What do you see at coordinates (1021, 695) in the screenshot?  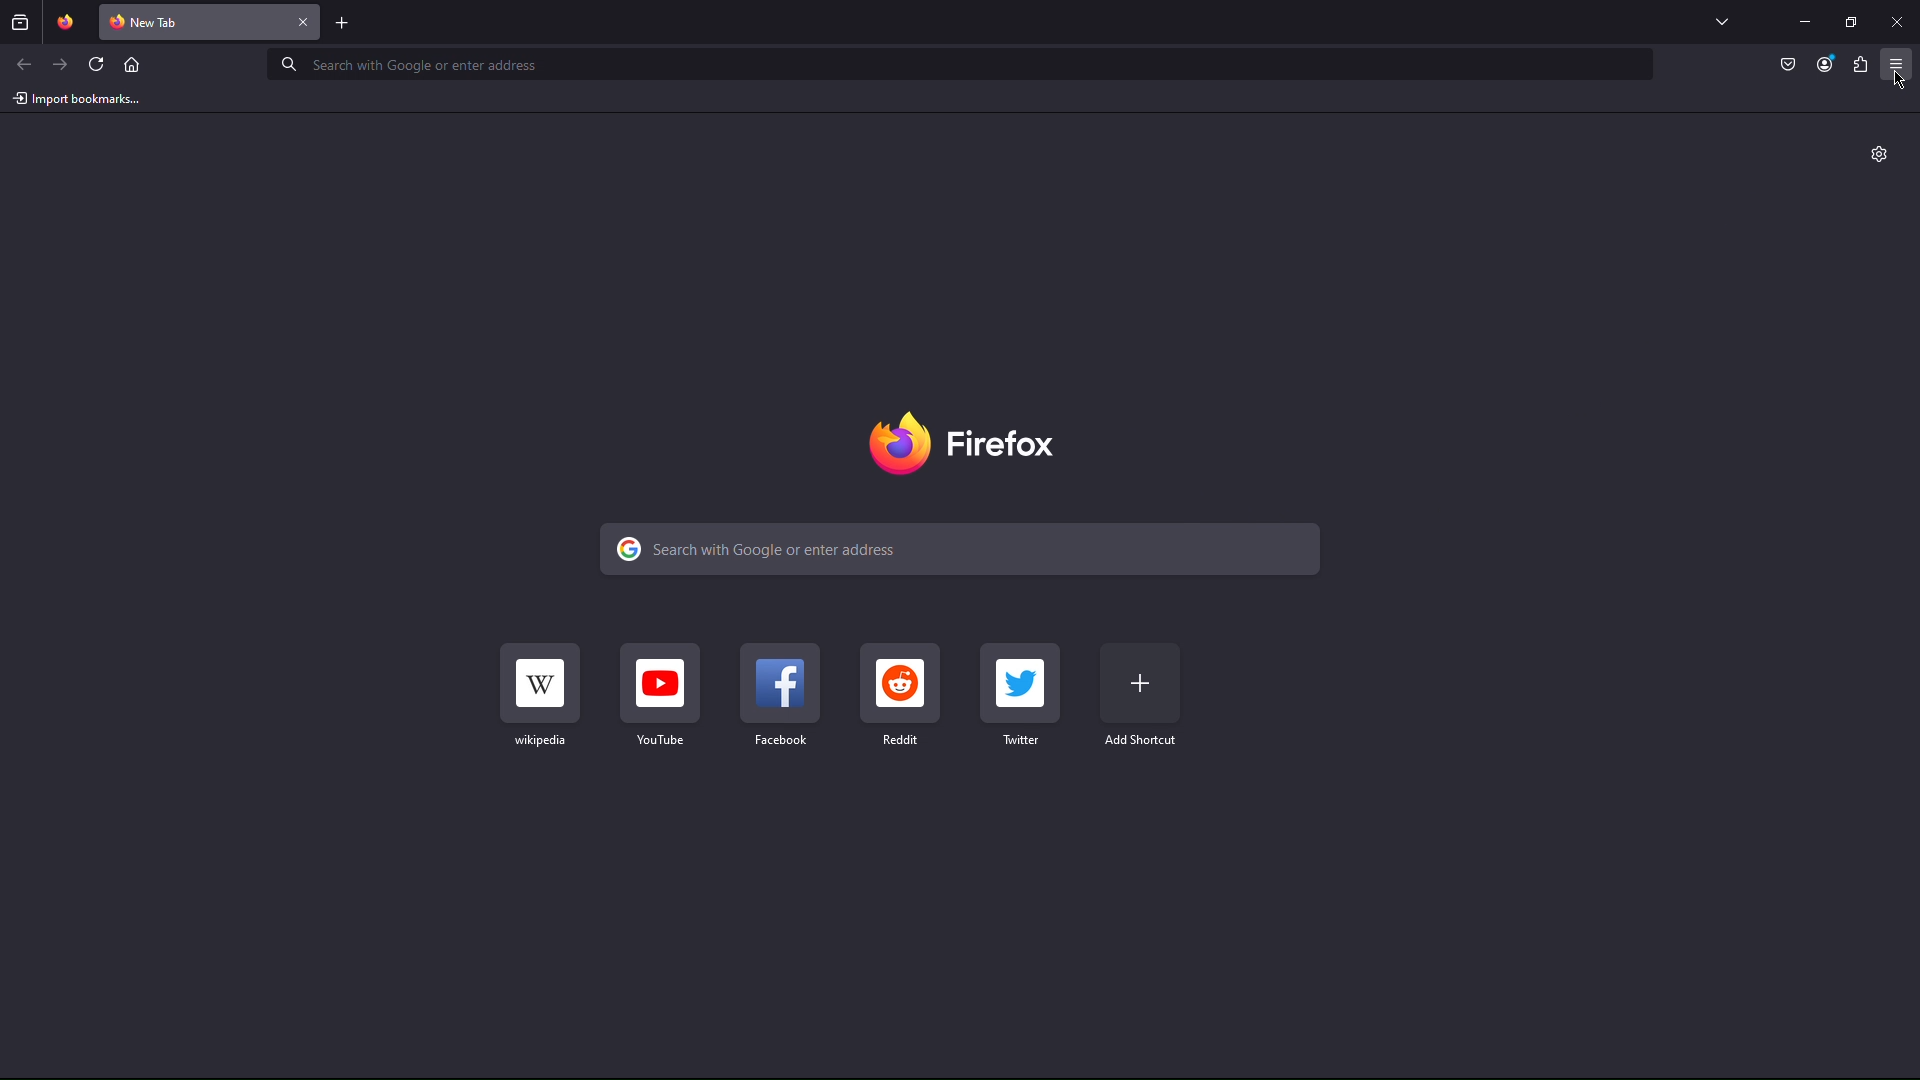 I see `Twitter` at bounding box center [1021, 695].